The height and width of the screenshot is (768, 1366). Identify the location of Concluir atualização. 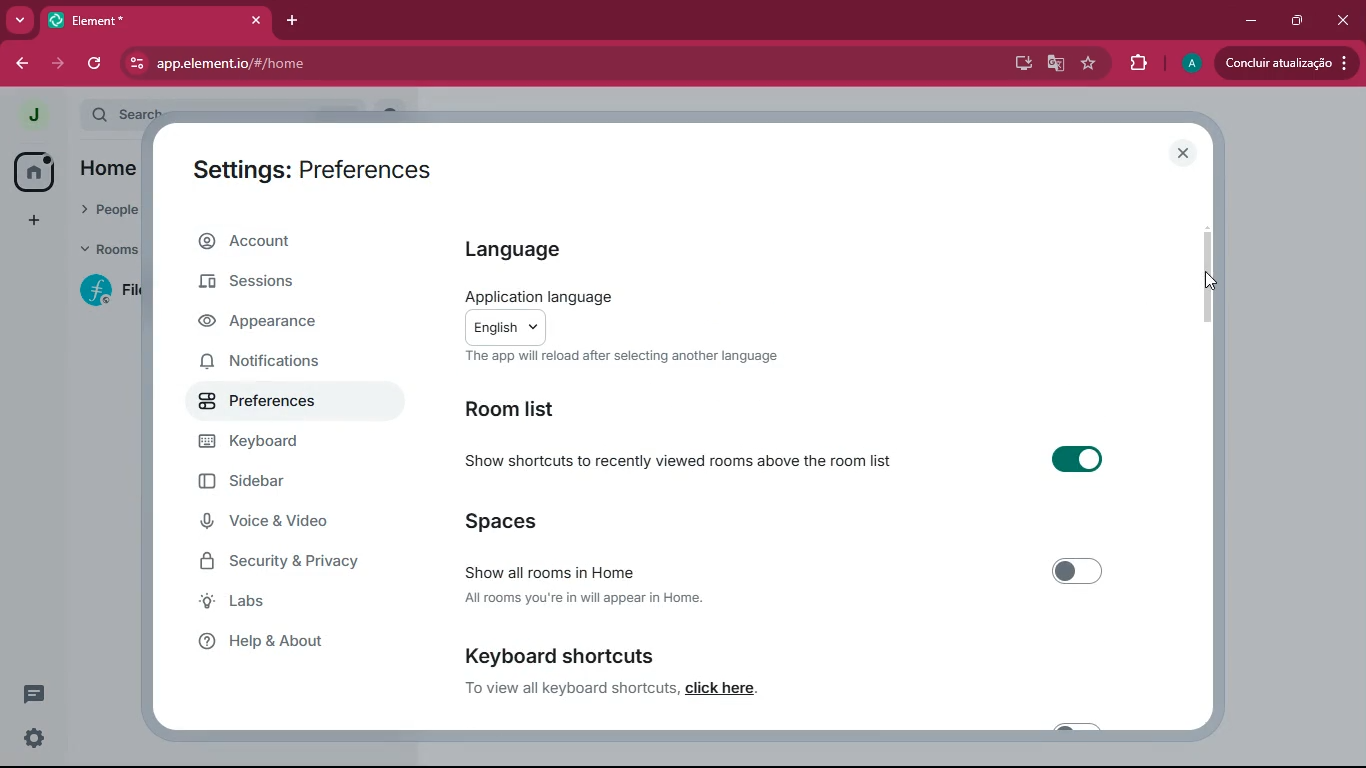
(1290, 63).